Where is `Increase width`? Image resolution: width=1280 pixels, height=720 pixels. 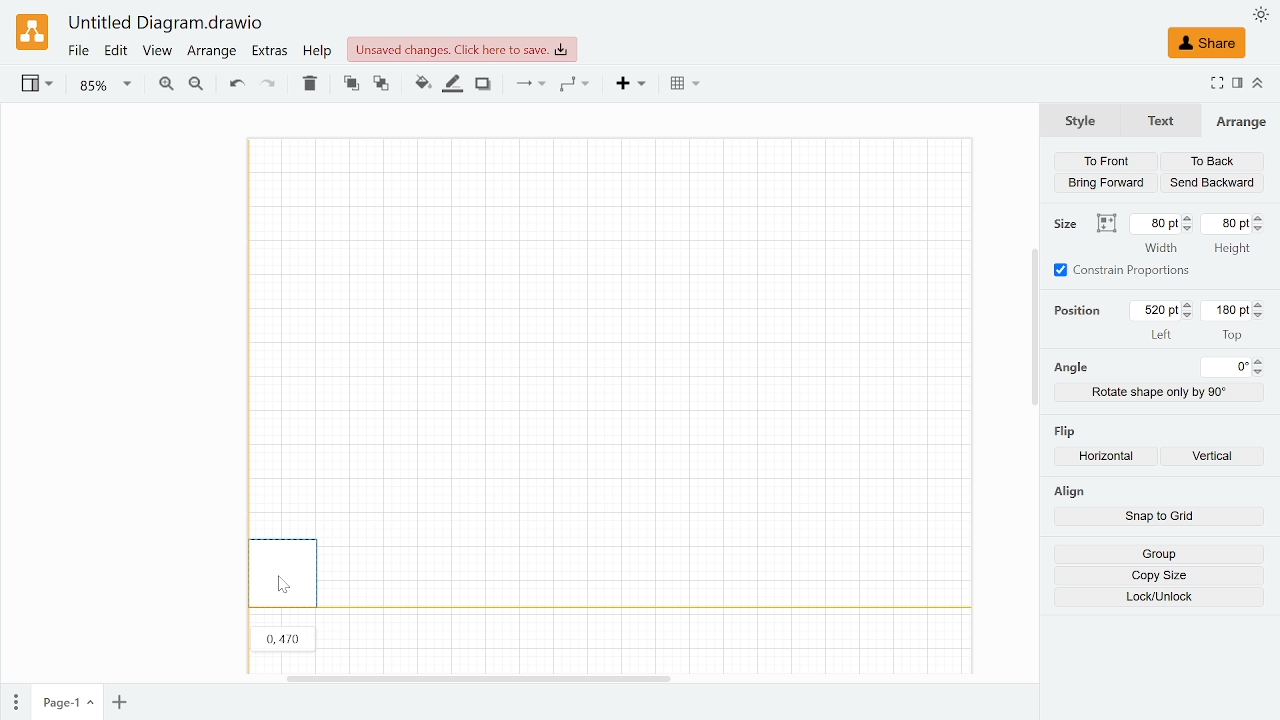
Increase width is located at coordinates (1189, 218).